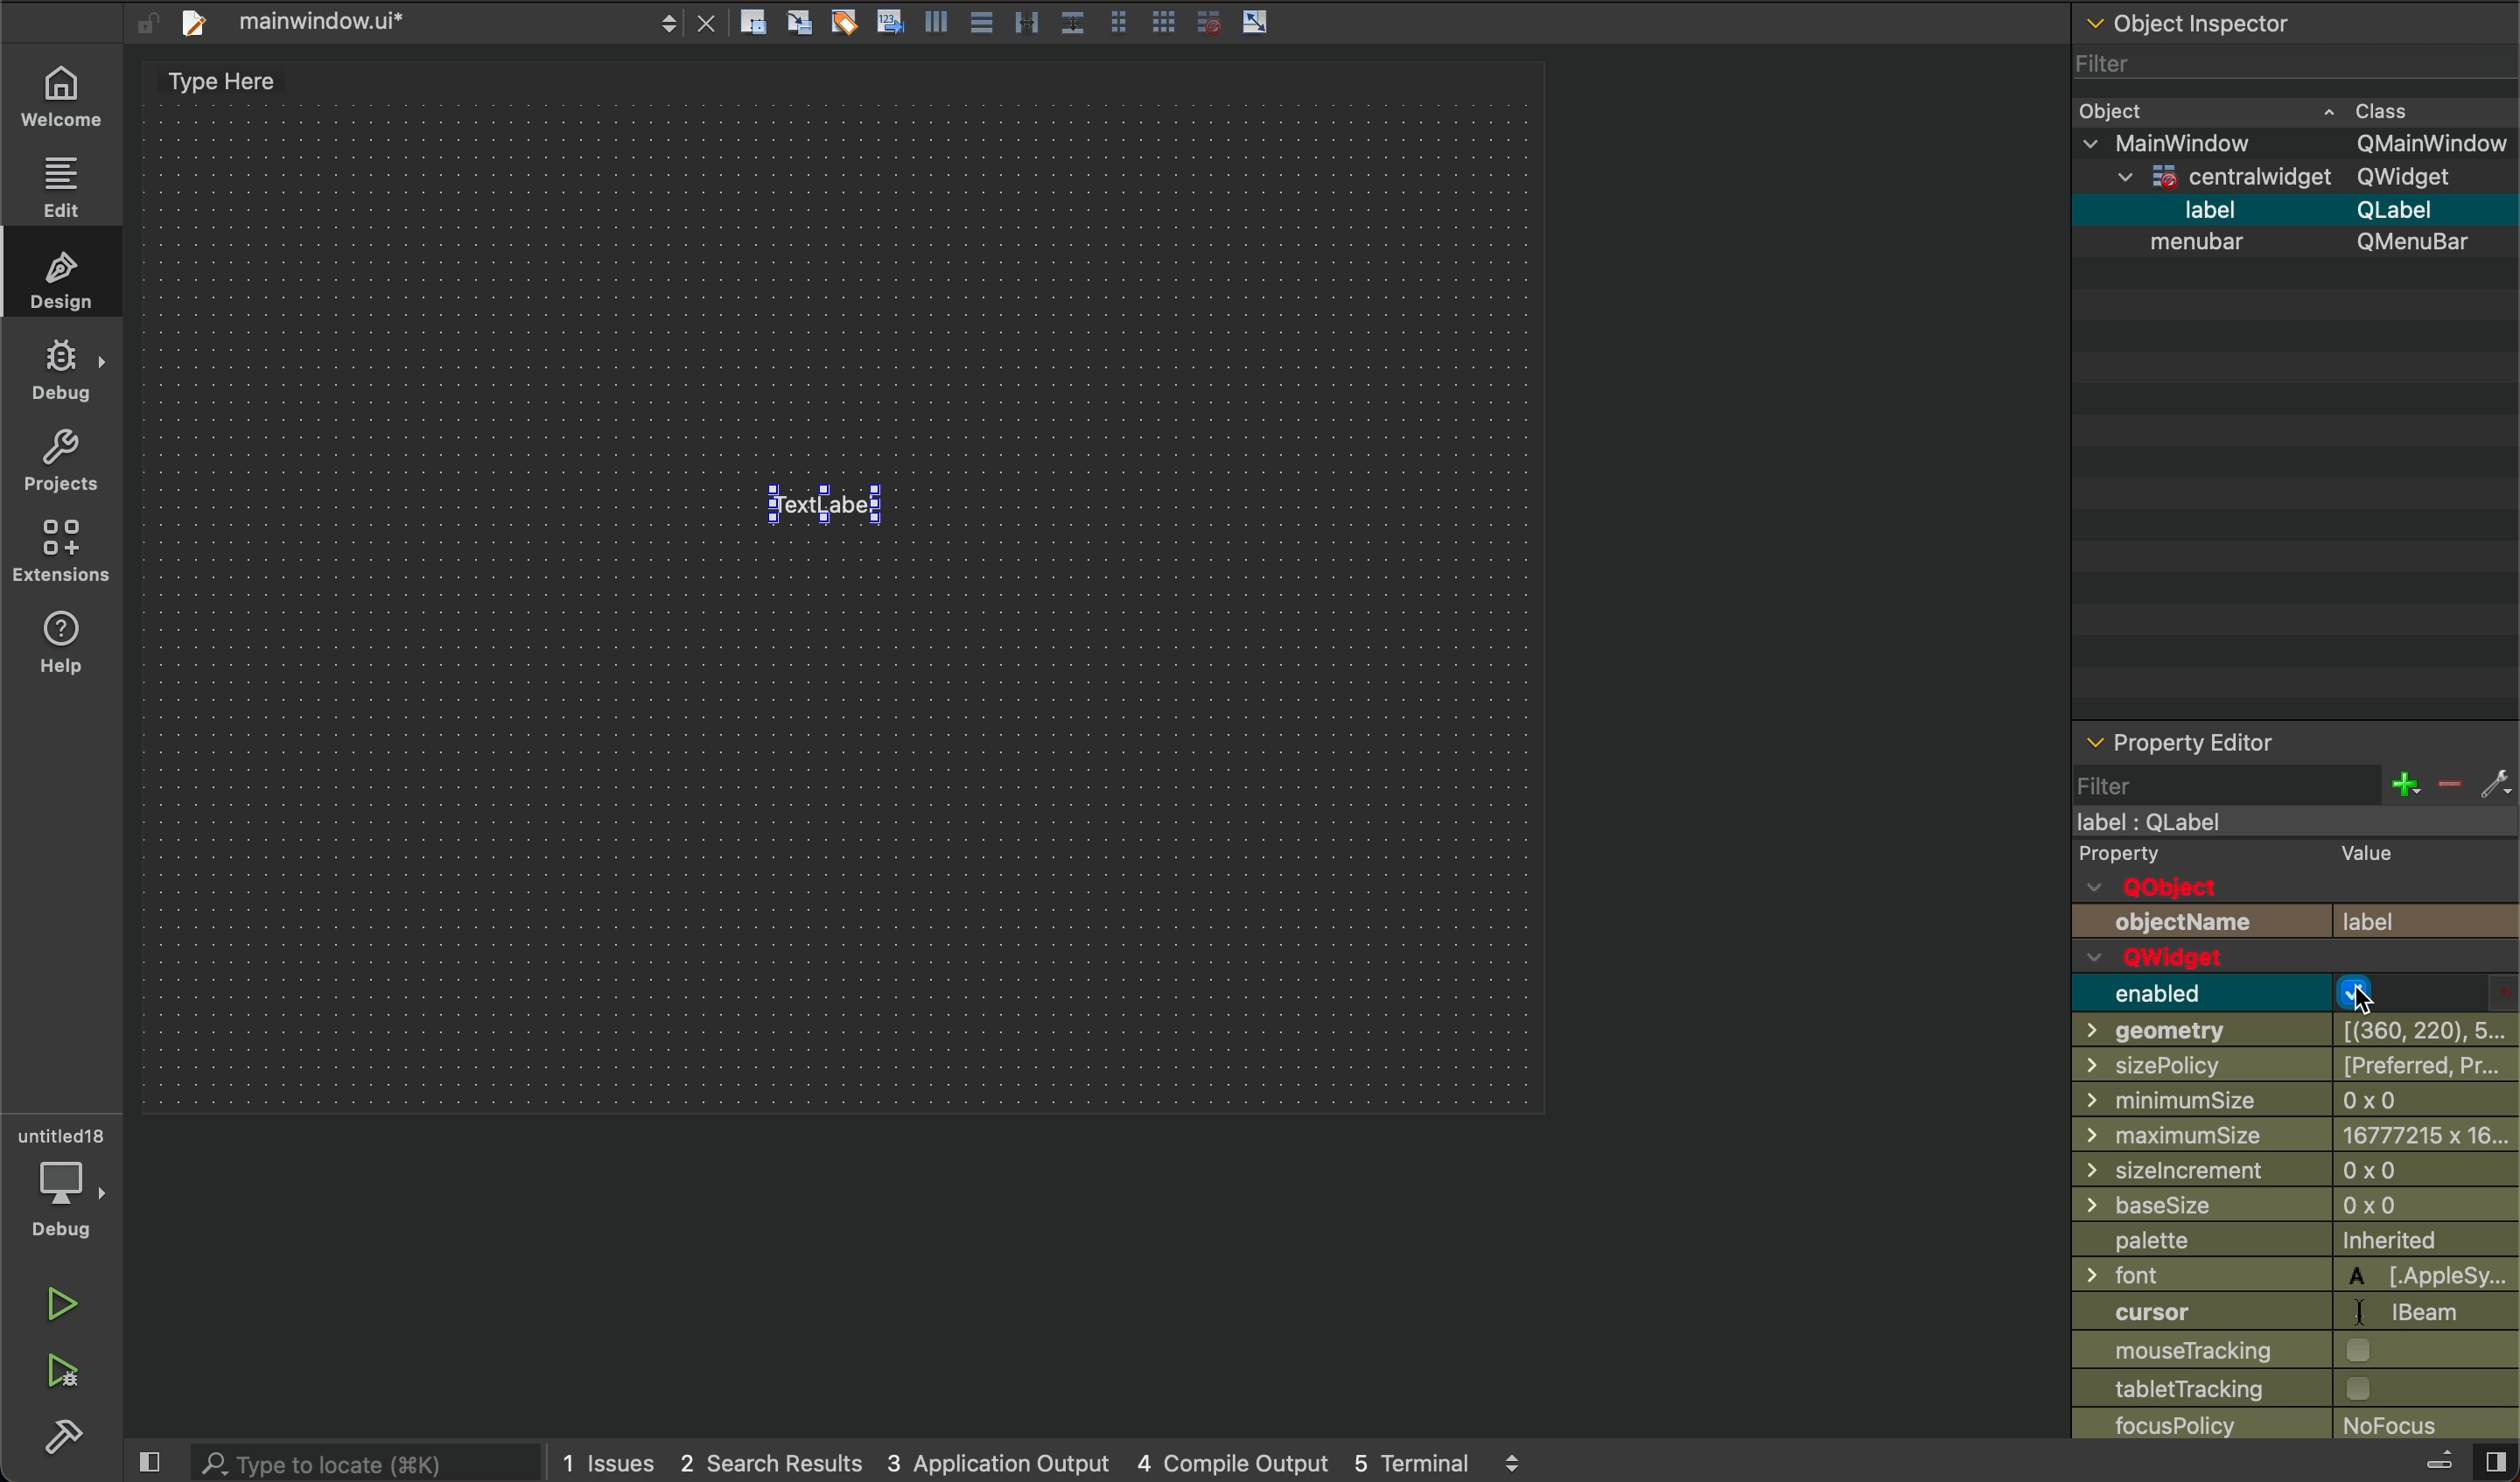 The width and height of the screenshot is (2520, 1482). I want to click on Filter, so click(2110, 62).